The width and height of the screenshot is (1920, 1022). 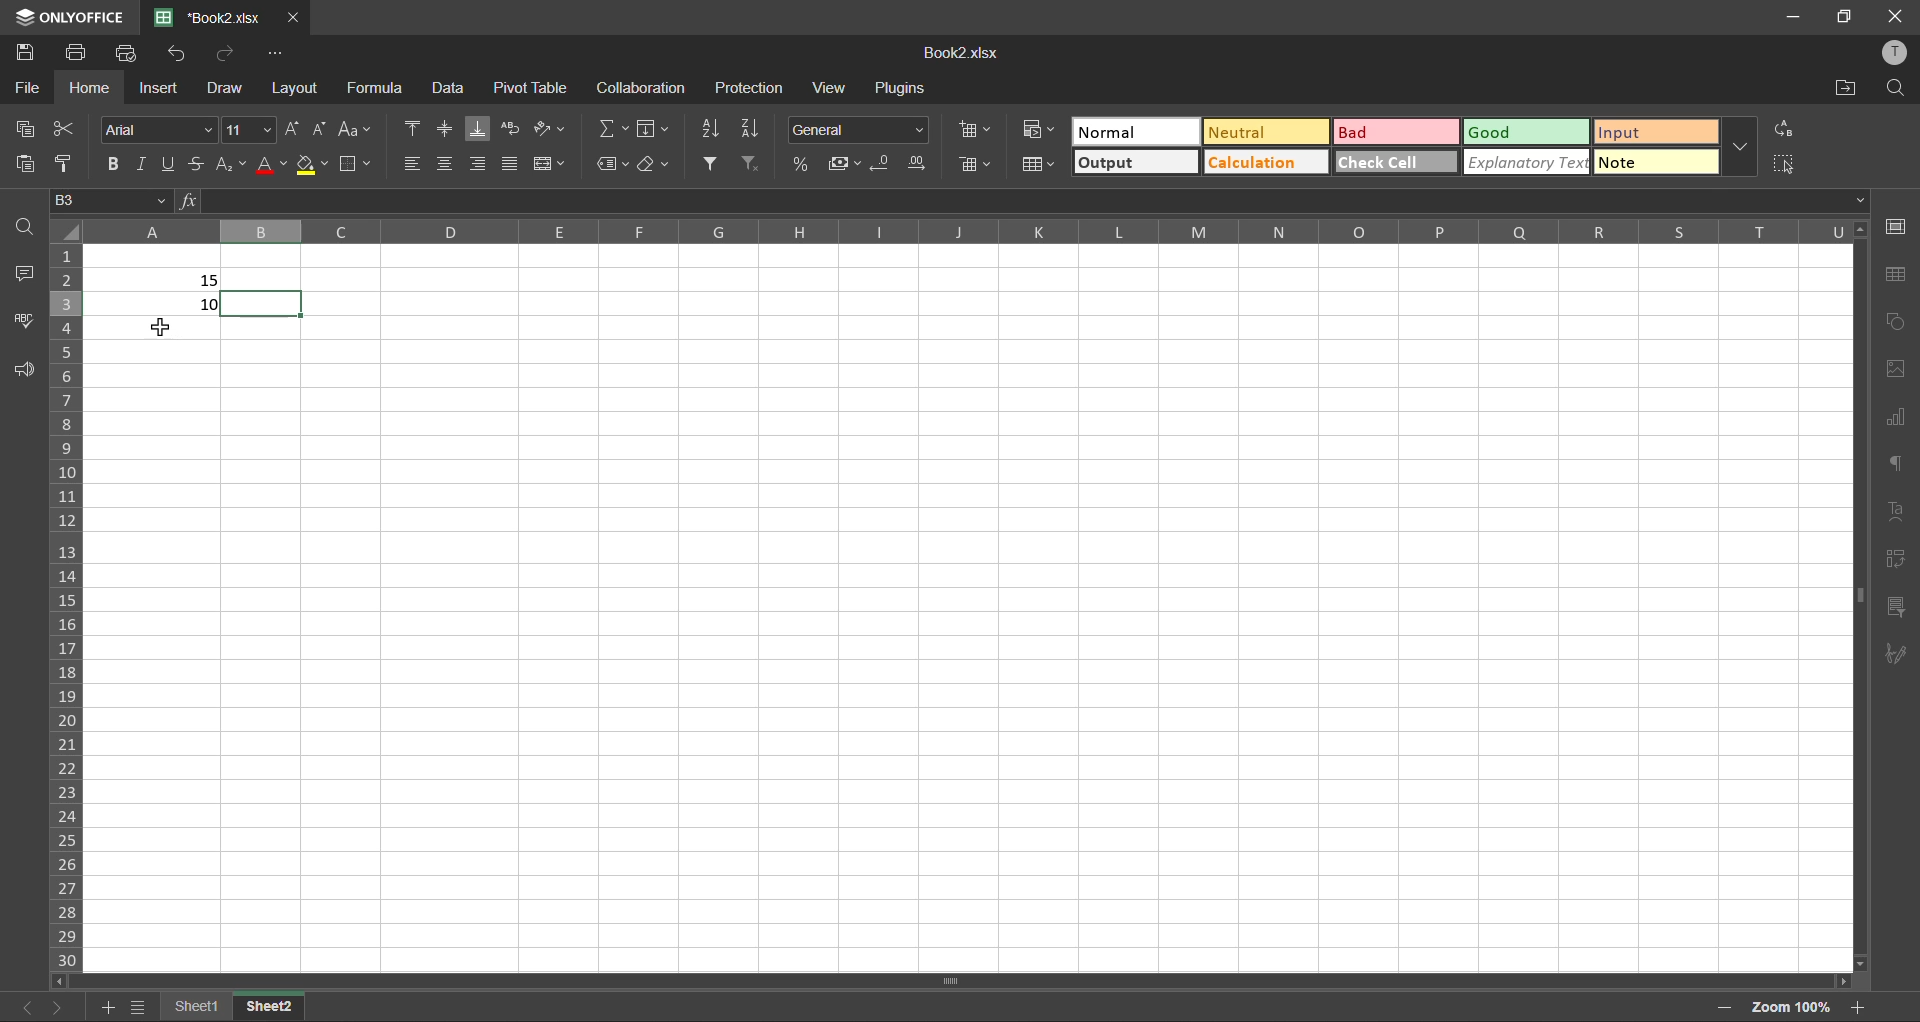 I want to click on comments, so click(x=28, y=274).